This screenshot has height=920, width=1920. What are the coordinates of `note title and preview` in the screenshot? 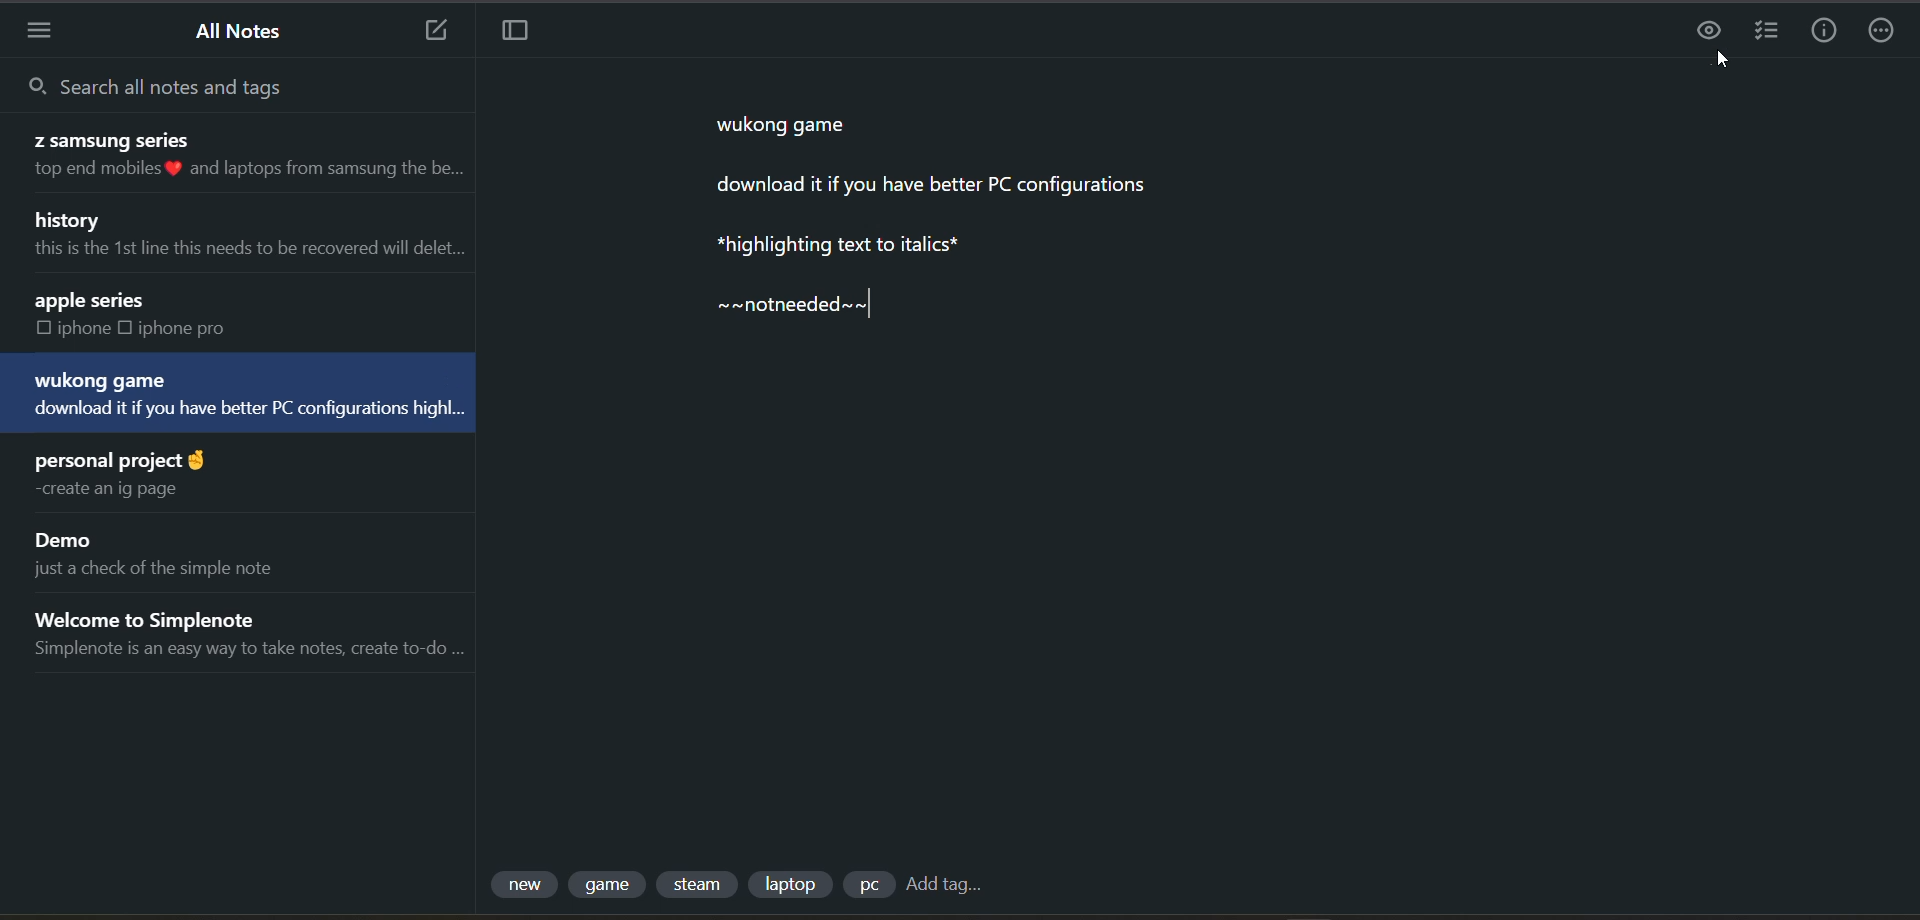 It's located at (243, 393).